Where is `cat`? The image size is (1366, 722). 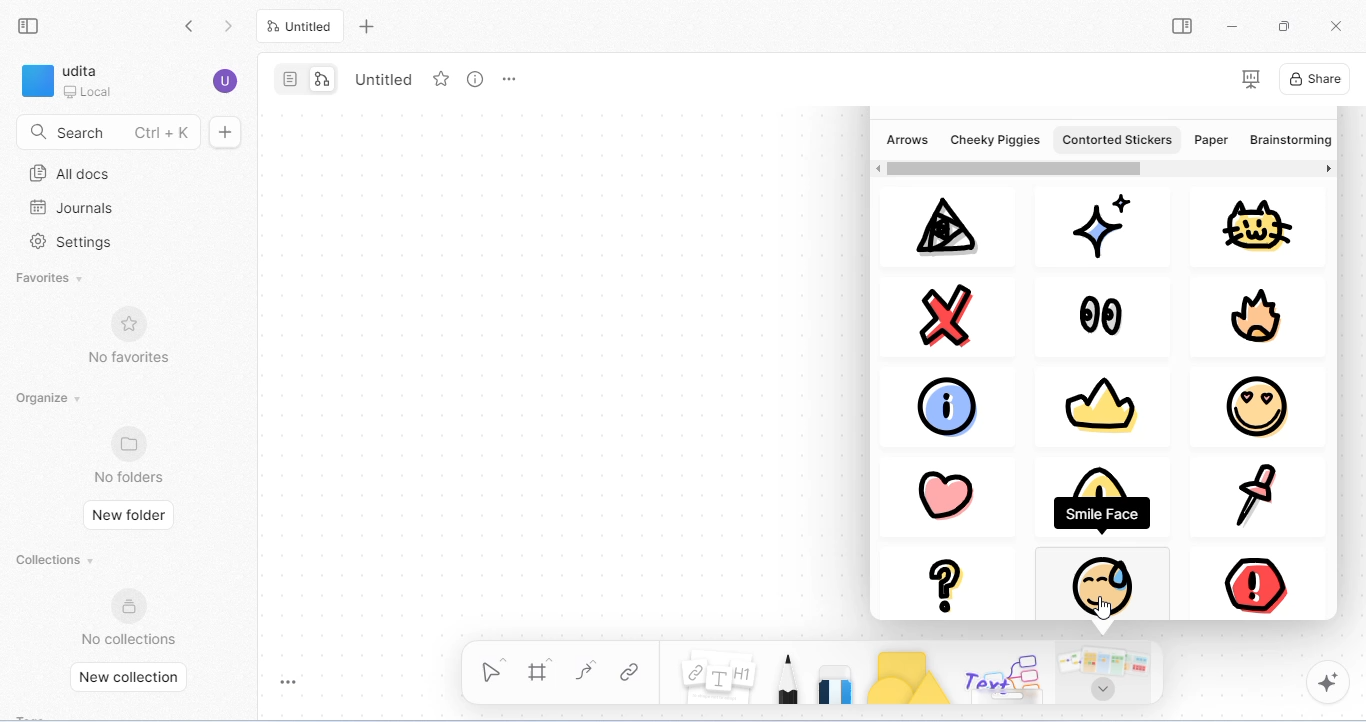
cat is located at coordinates (1258, 225).